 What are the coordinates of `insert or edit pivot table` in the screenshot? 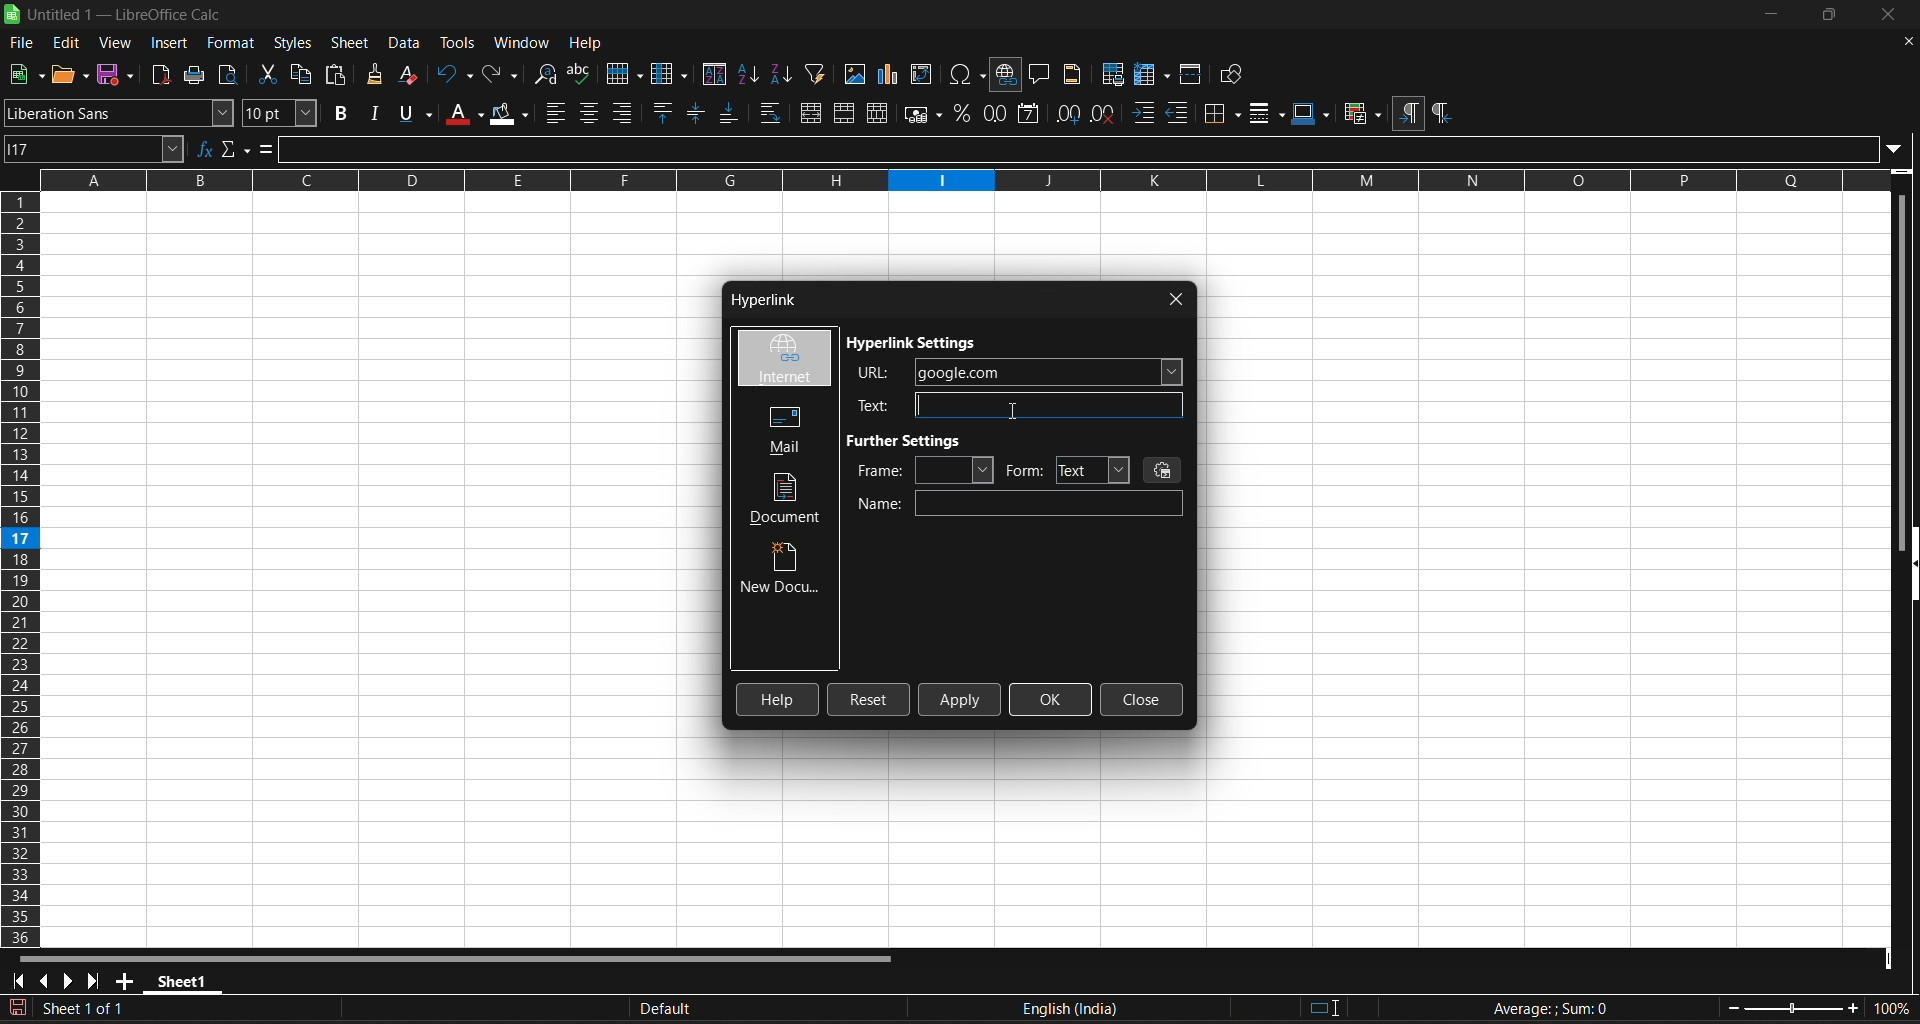 It's located at (924, 74).